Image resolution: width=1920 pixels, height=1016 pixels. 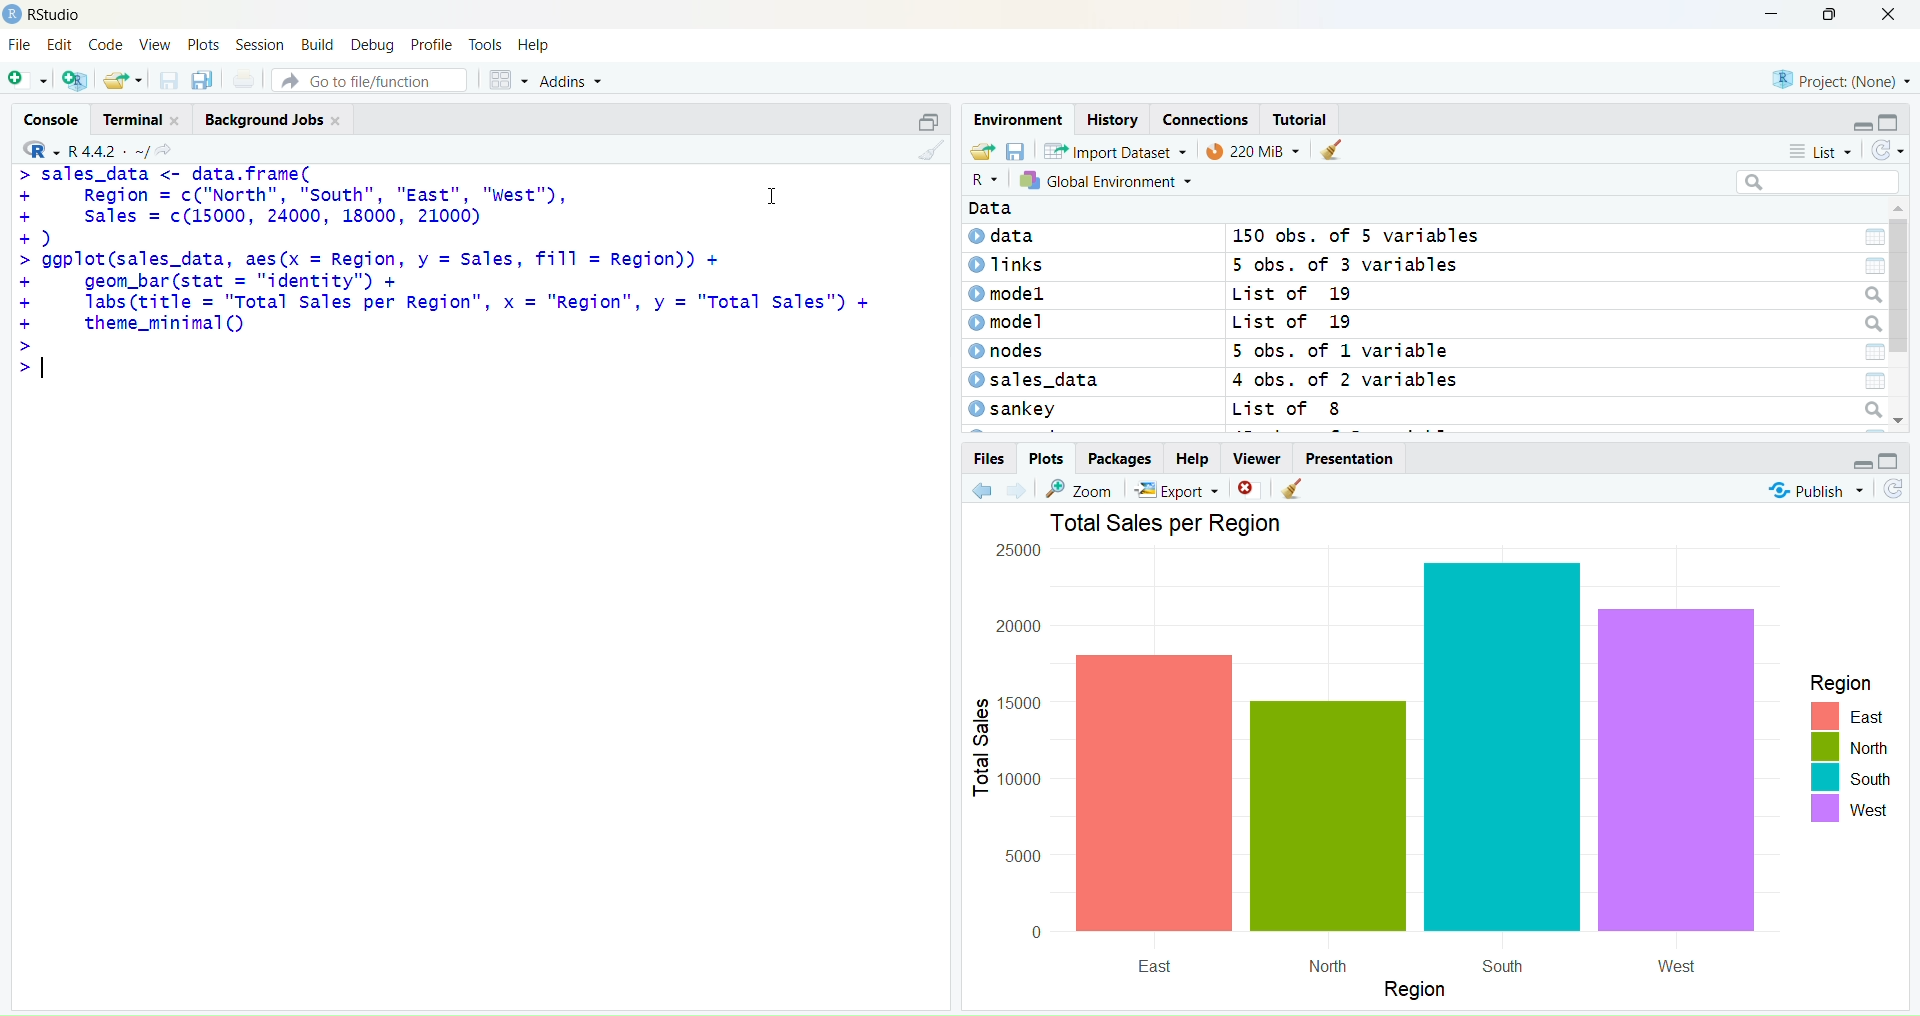 What do you see at coordinates (257, 44) in the screenshot?
I see `Session` at bounding box center [257, 44].